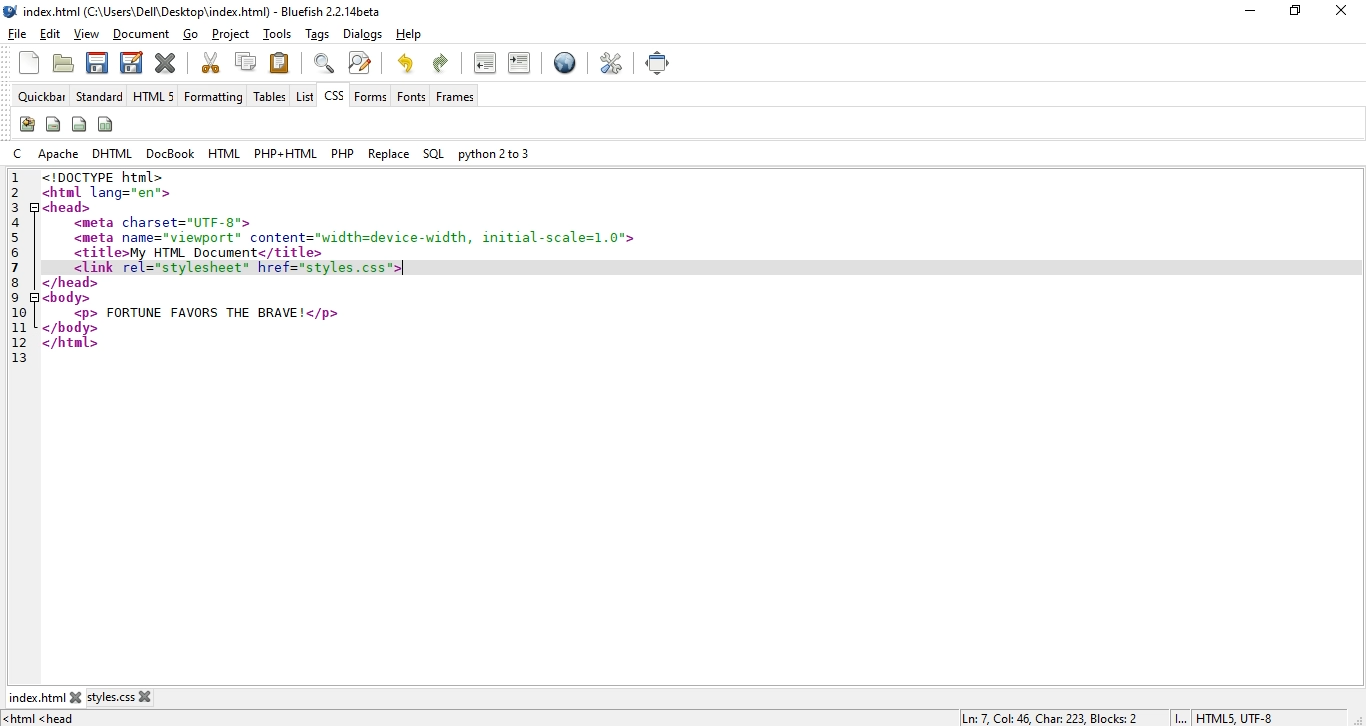 The image size is (1366, 726). Describe the element at coordinates (341, 153) in the screenshot. I see `php` at that location.